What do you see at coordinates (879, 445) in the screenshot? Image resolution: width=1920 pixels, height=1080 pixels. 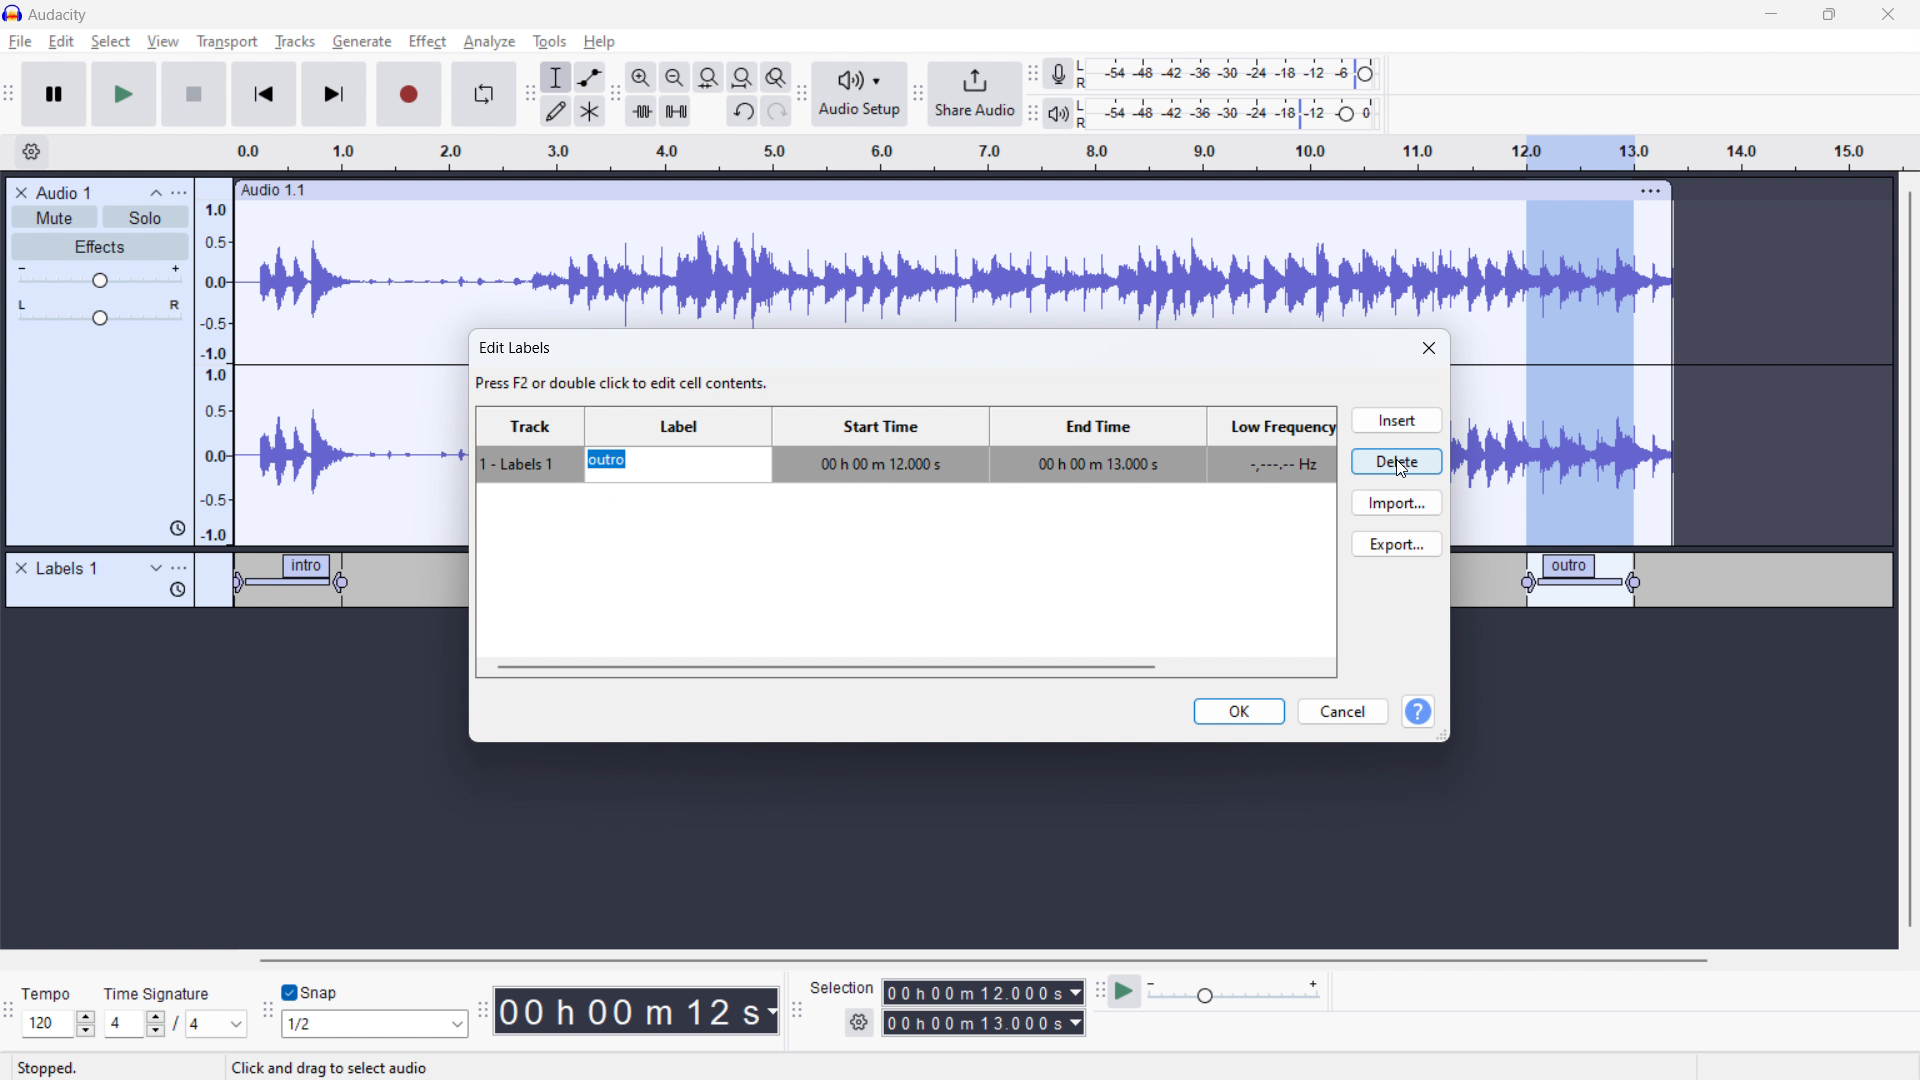 I see `start time` at bounding box center [879, 445].